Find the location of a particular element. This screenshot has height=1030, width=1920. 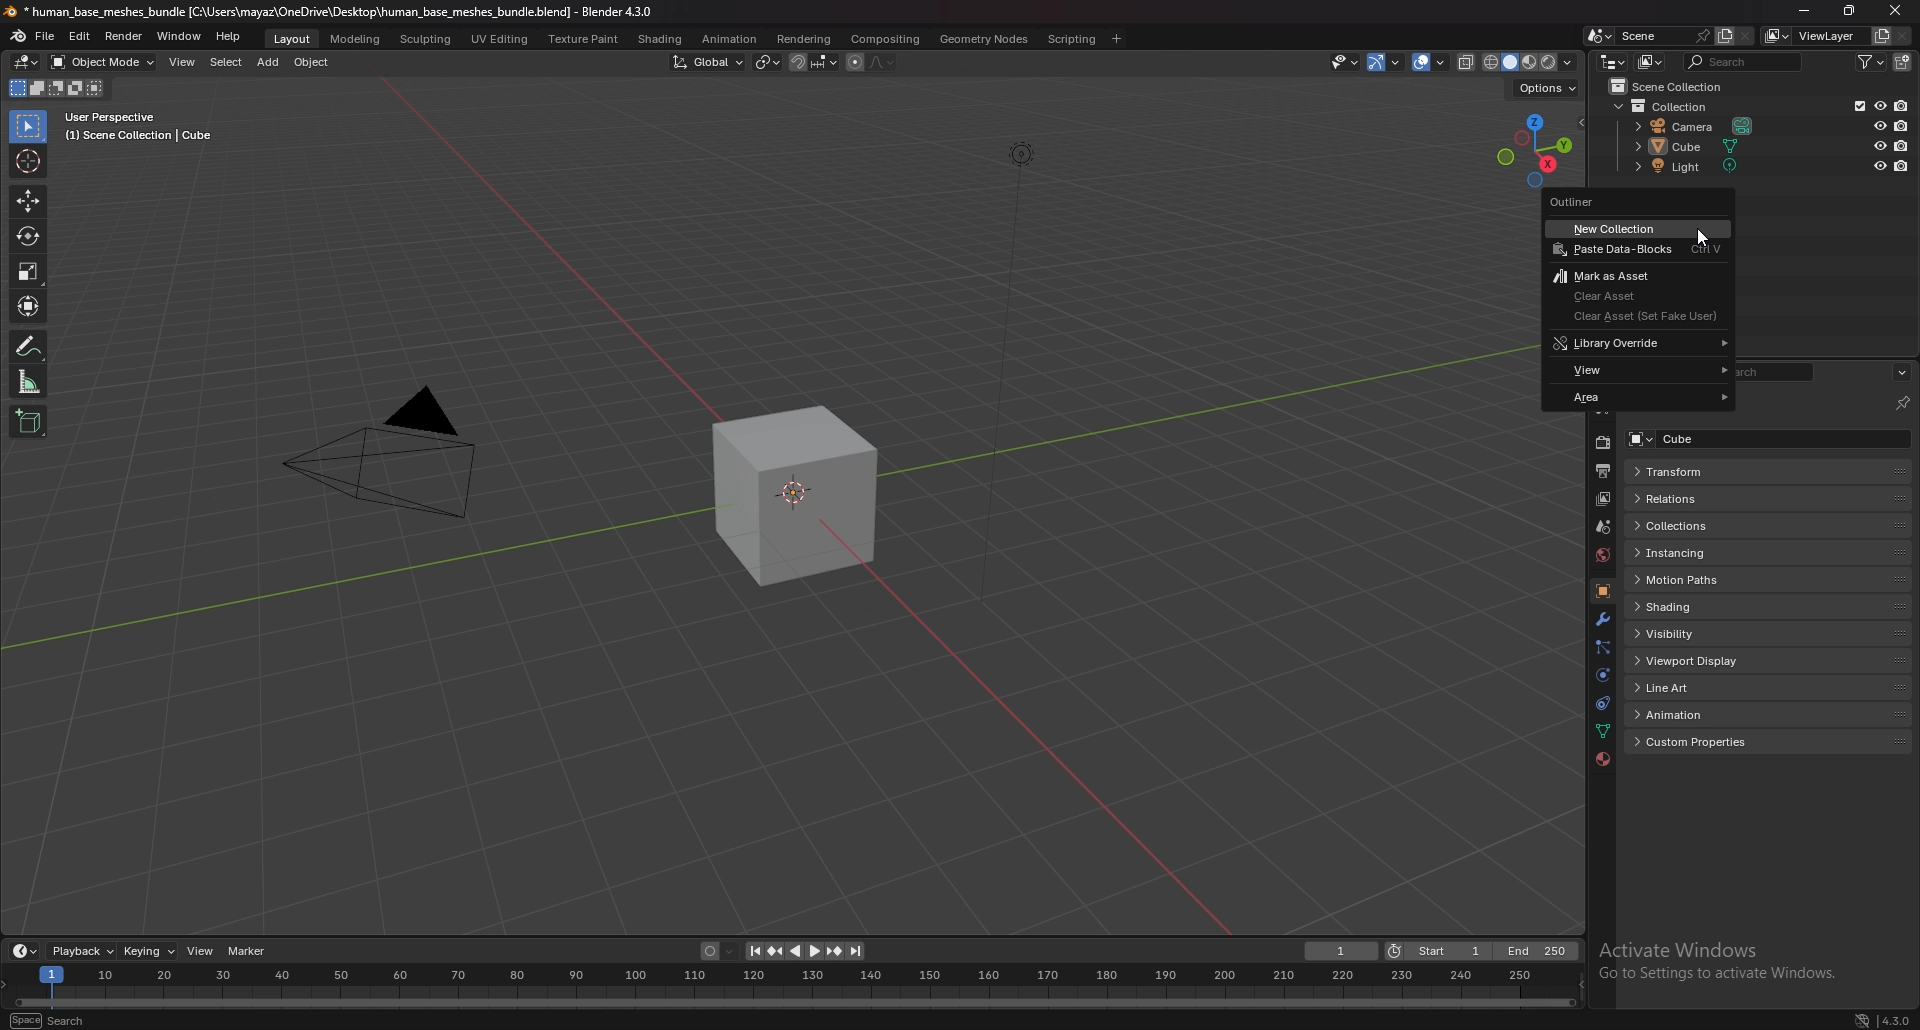

collection is located at coordinates (1670, 105).